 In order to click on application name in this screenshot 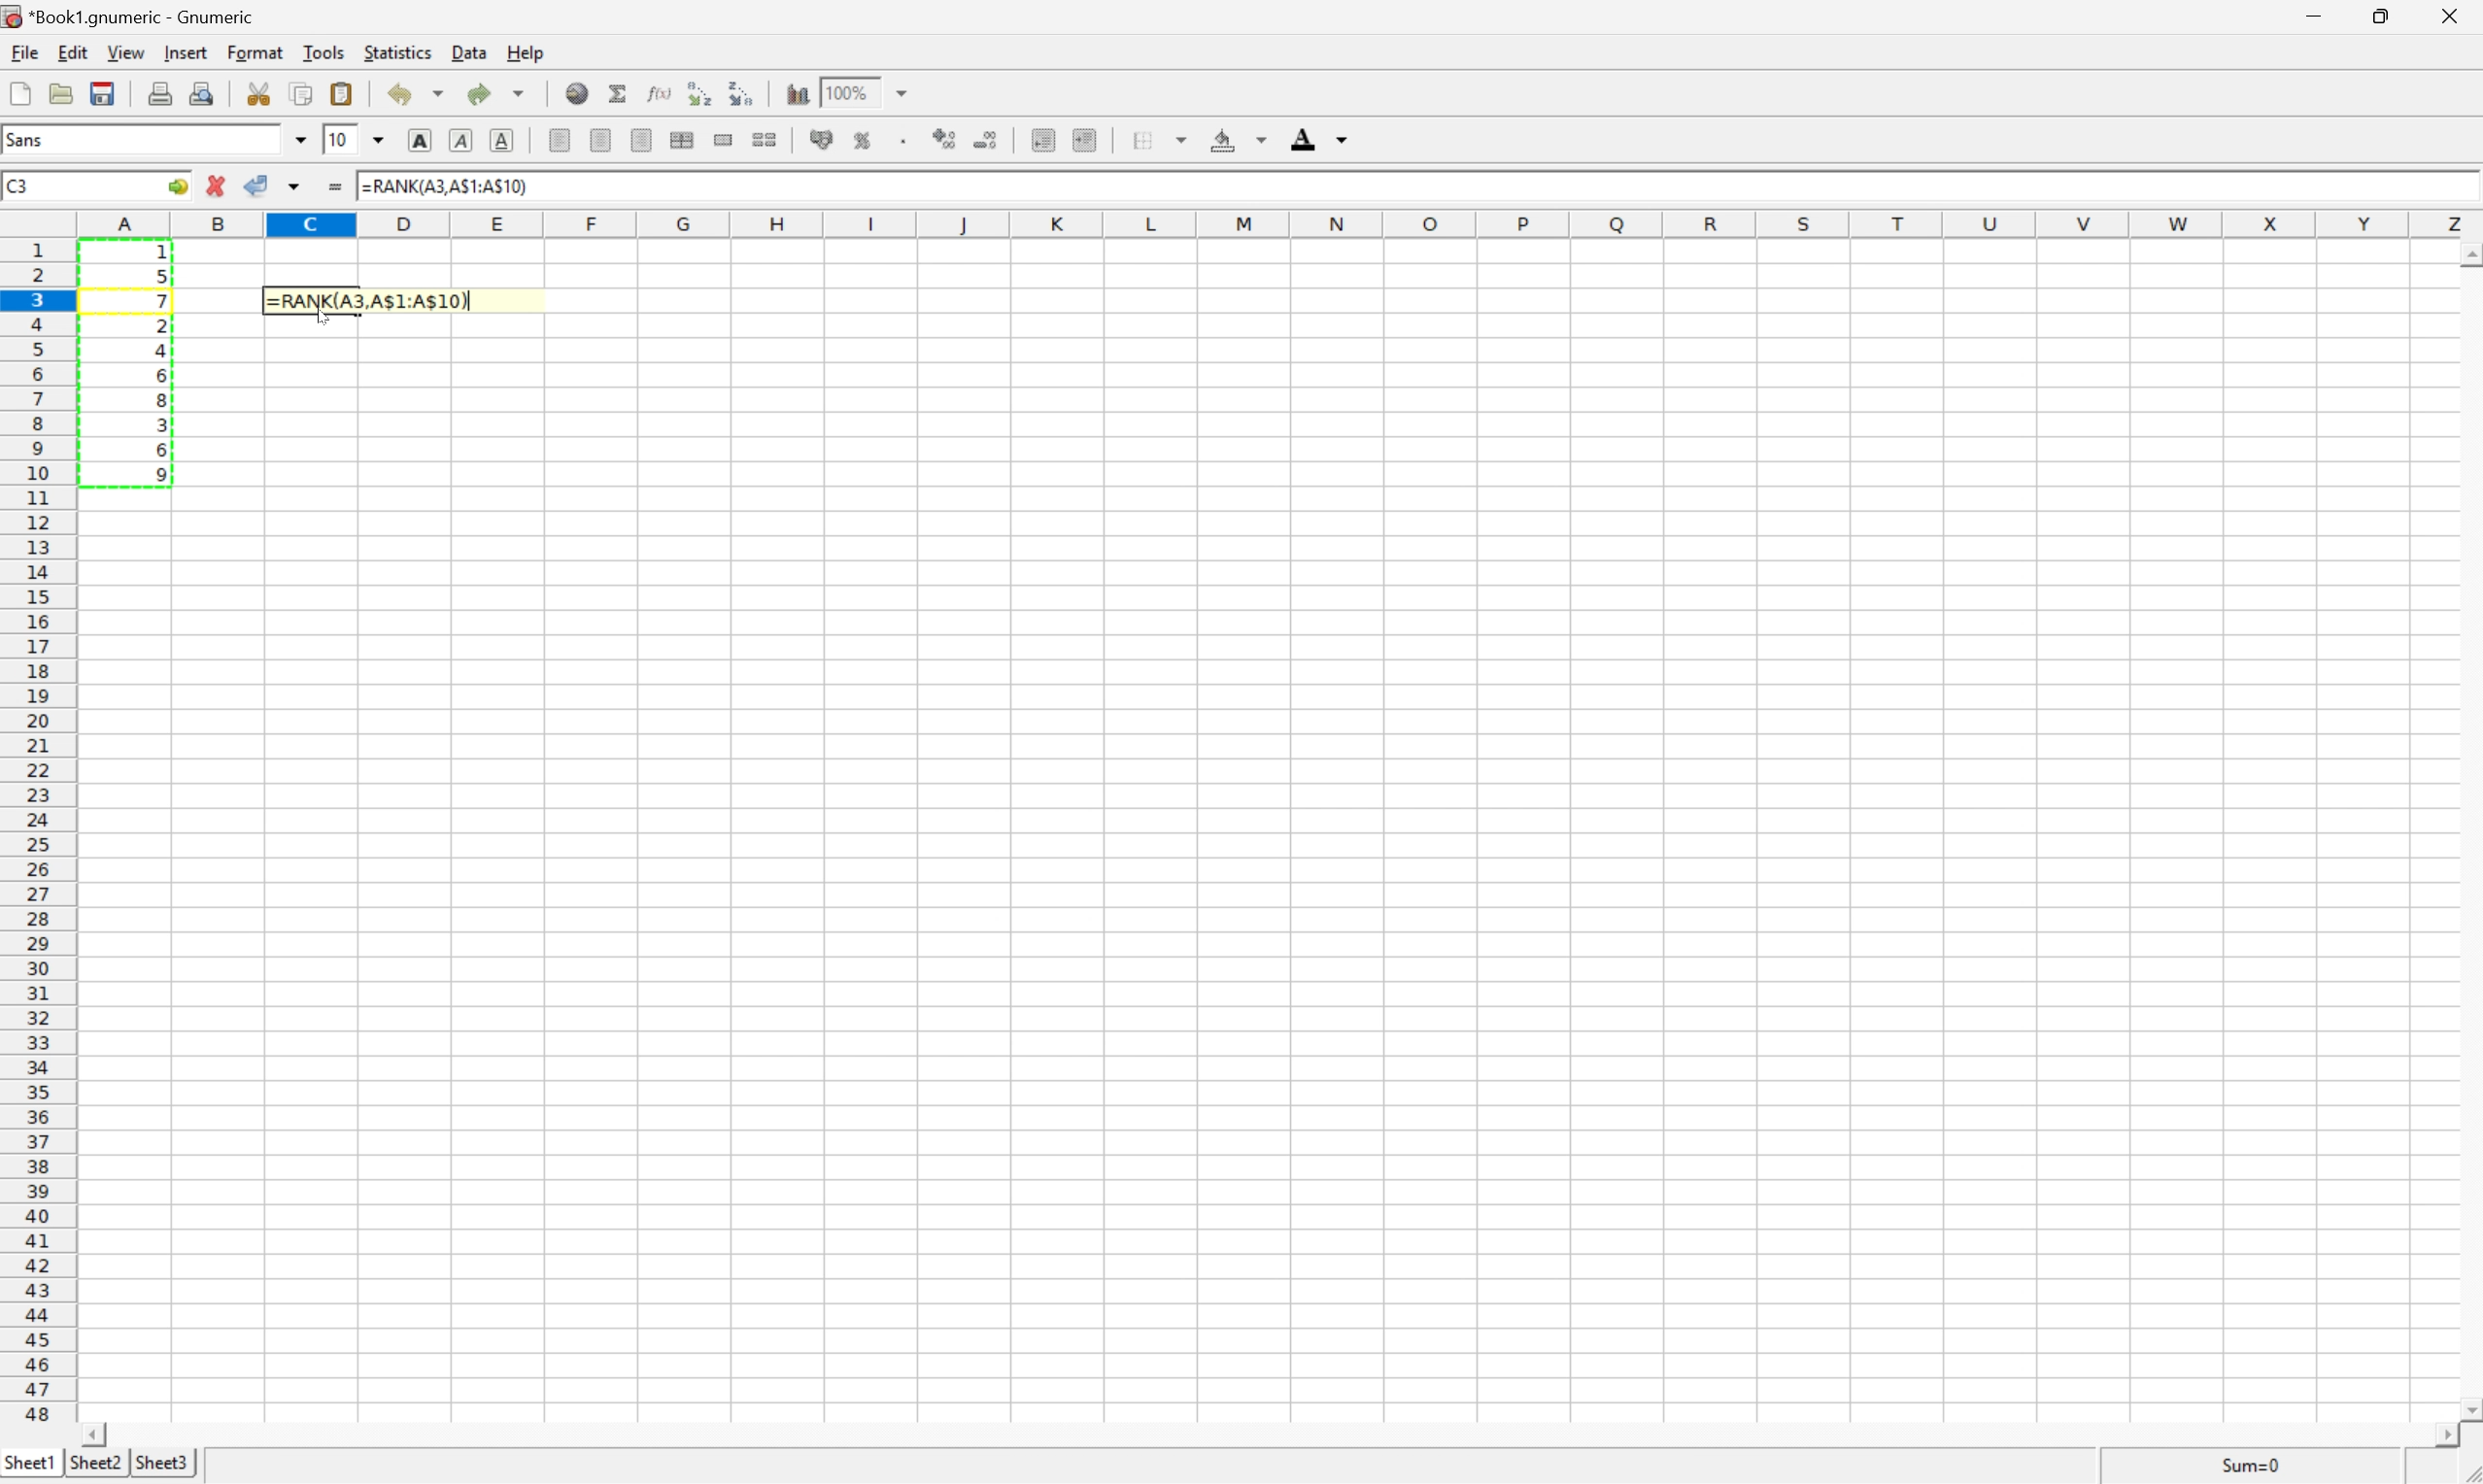, I will do `click(143, 14)`.